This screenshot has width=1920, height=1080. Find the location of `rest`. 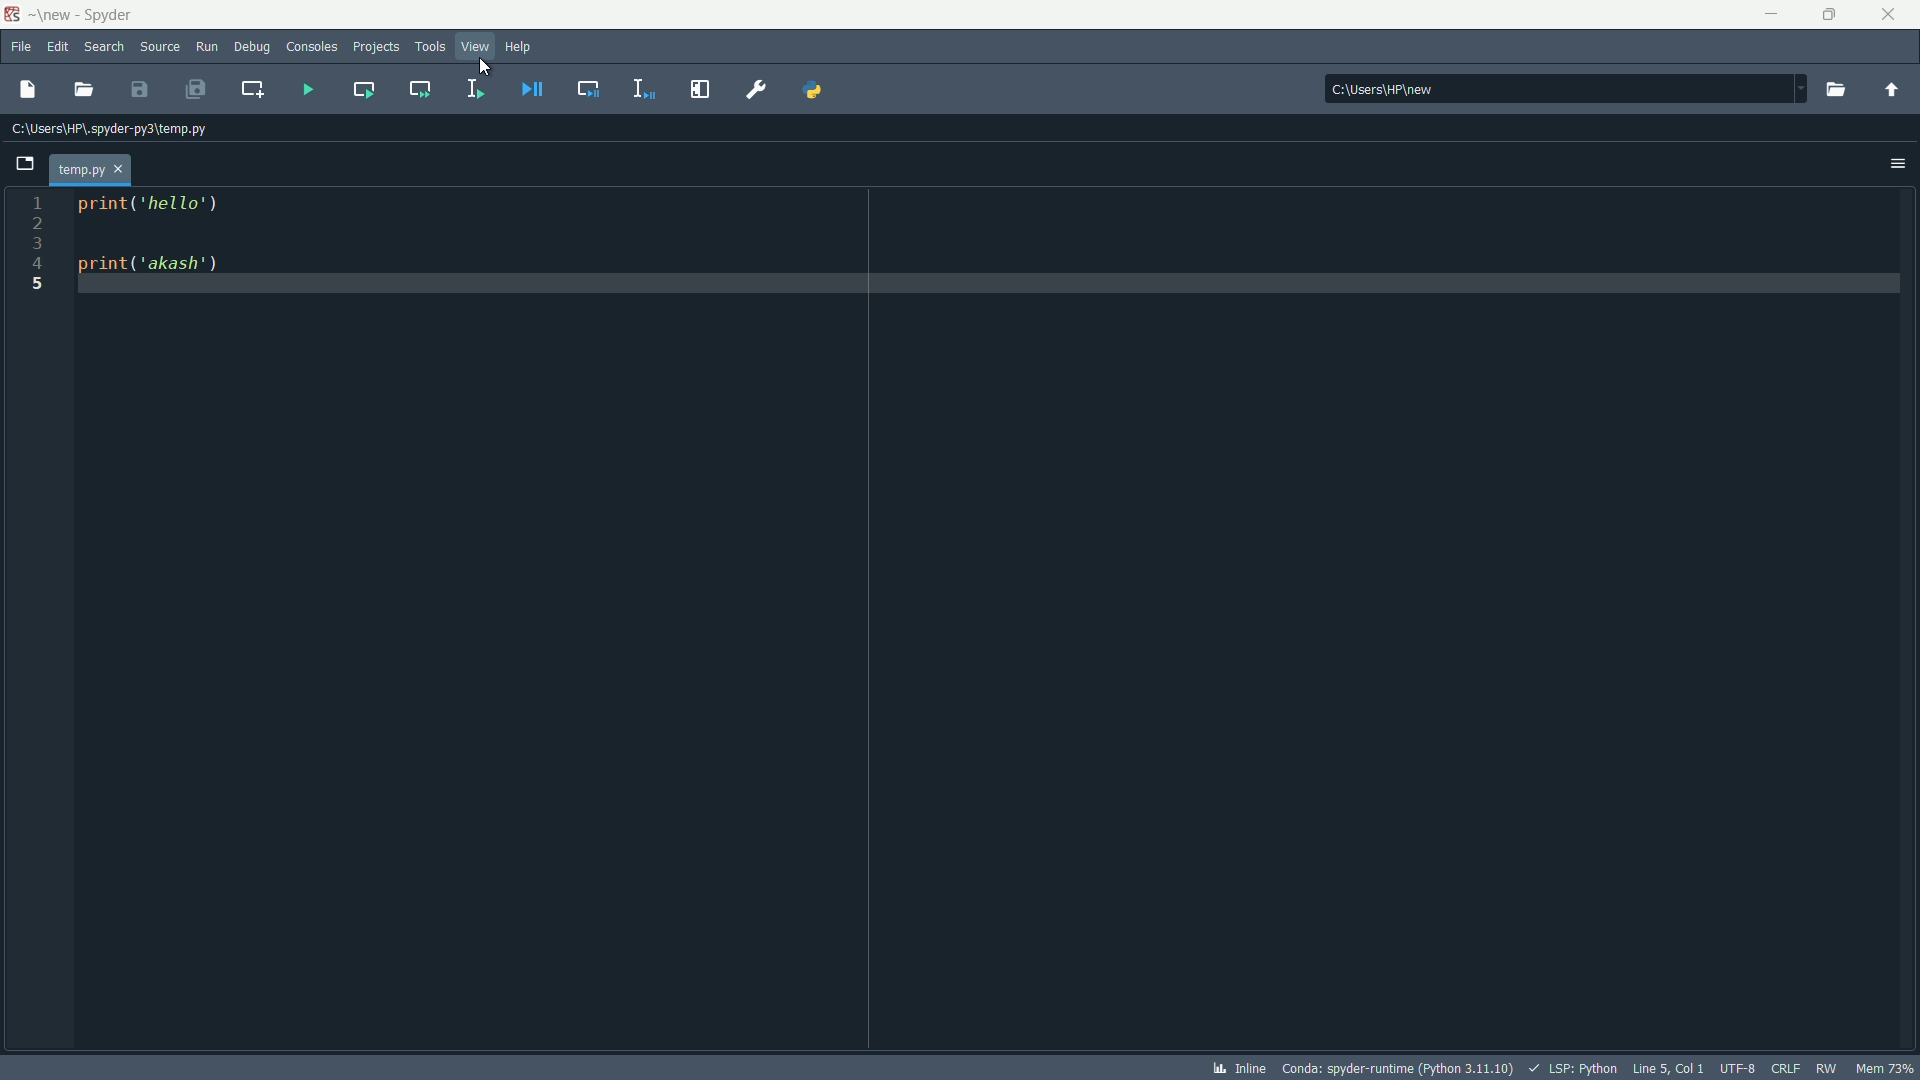

rest is located at coordinates (1830, 15).